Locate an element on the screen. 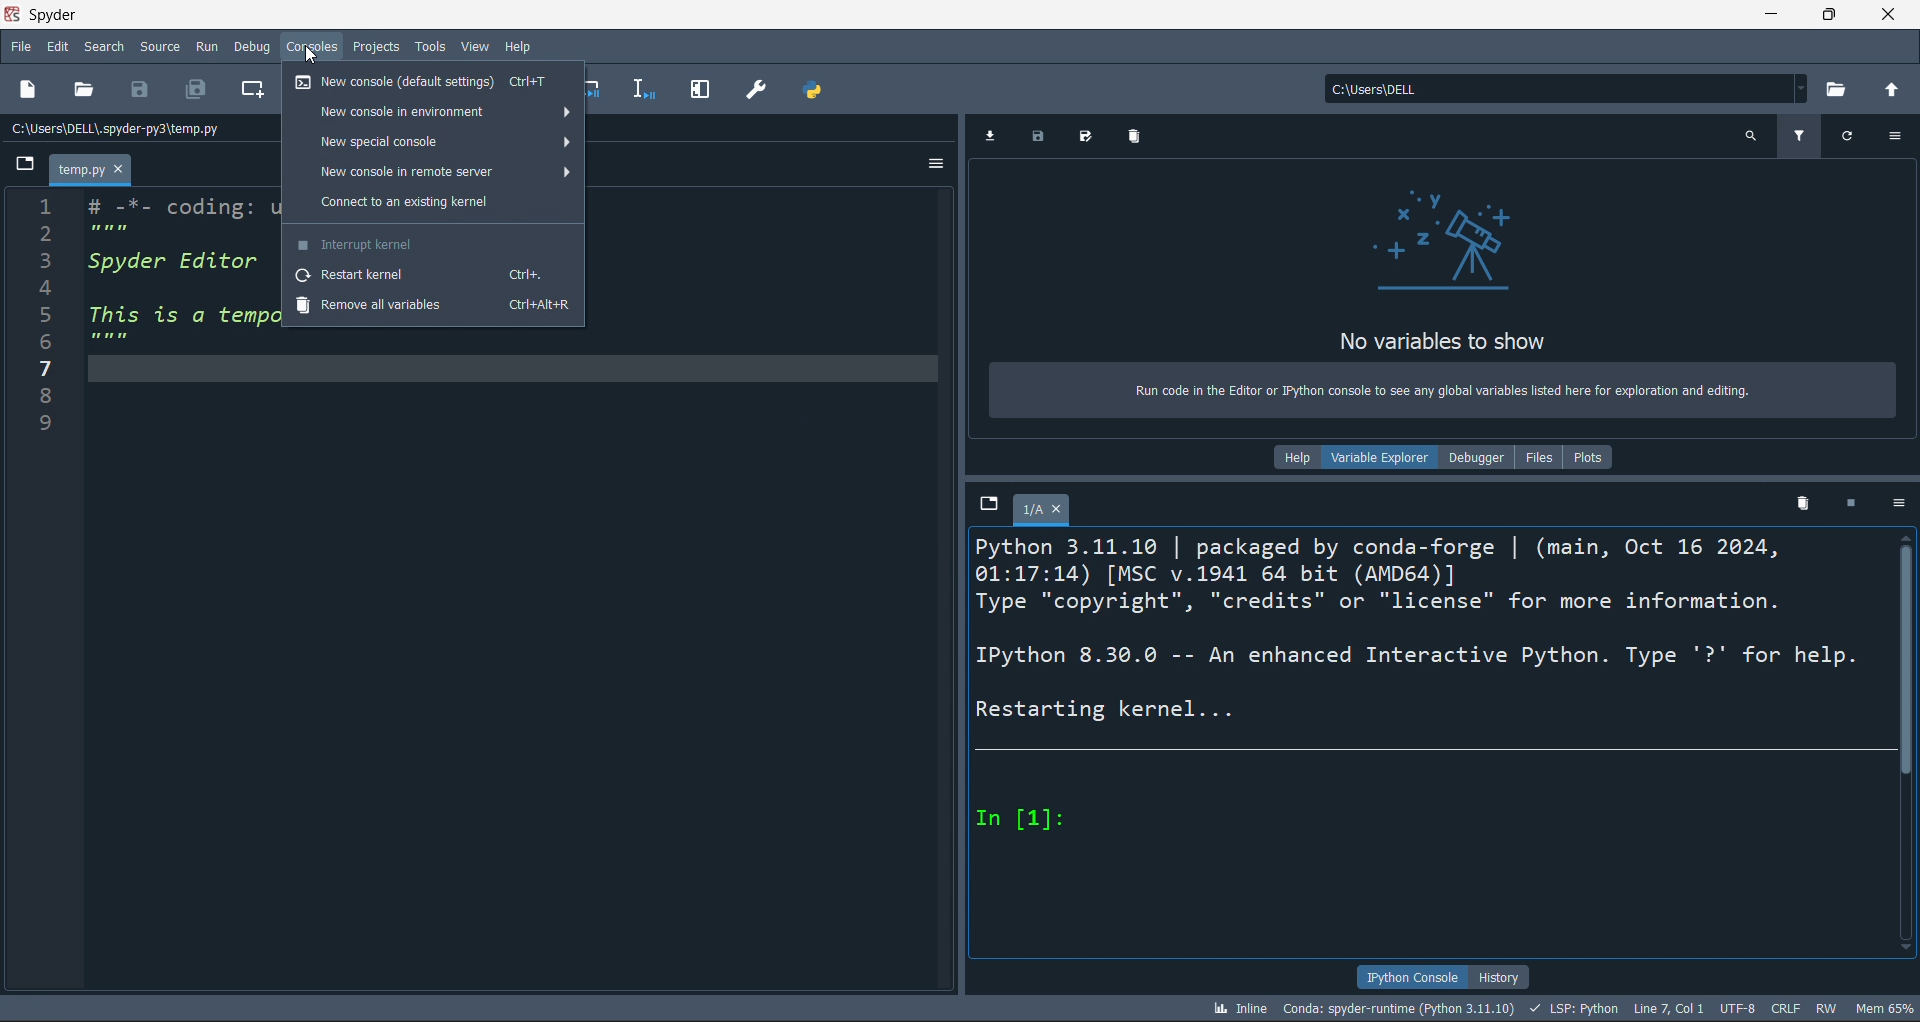  more options is located at coordinates (929, 166).